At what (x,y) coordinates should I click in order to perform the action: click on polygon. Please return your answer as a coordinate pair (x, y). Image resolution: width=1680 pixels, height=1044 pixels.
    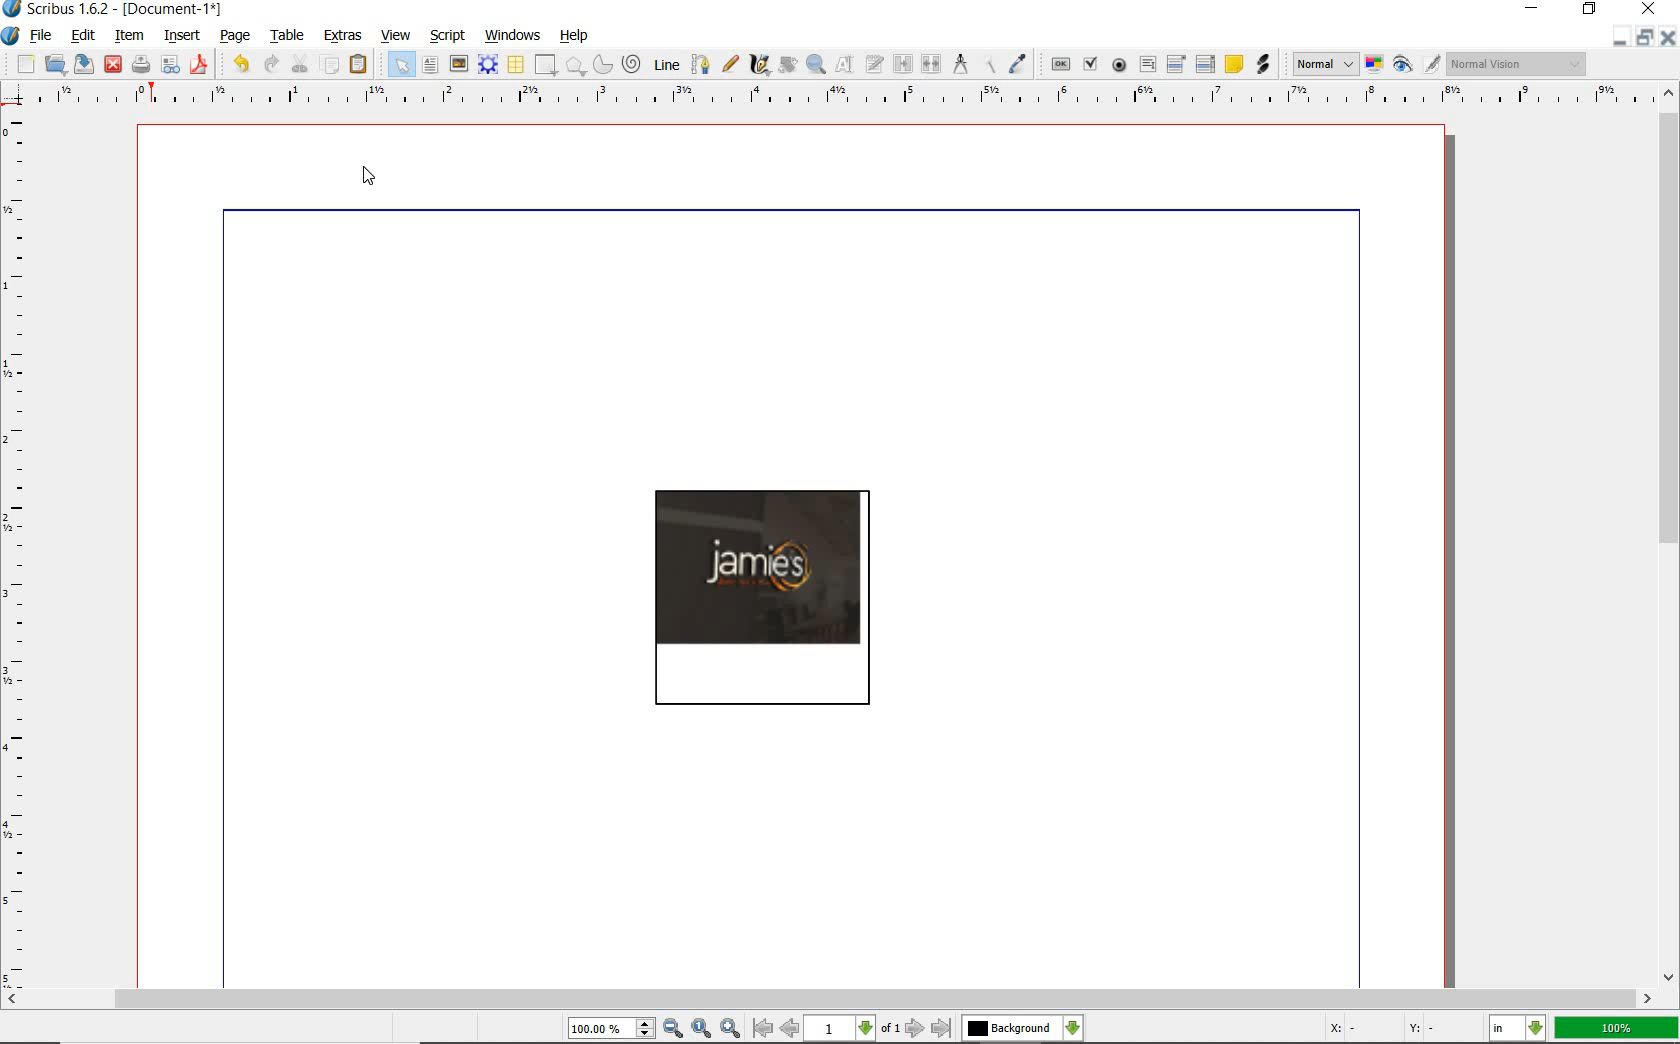
    Looking at the image, I should click on (576, 65).